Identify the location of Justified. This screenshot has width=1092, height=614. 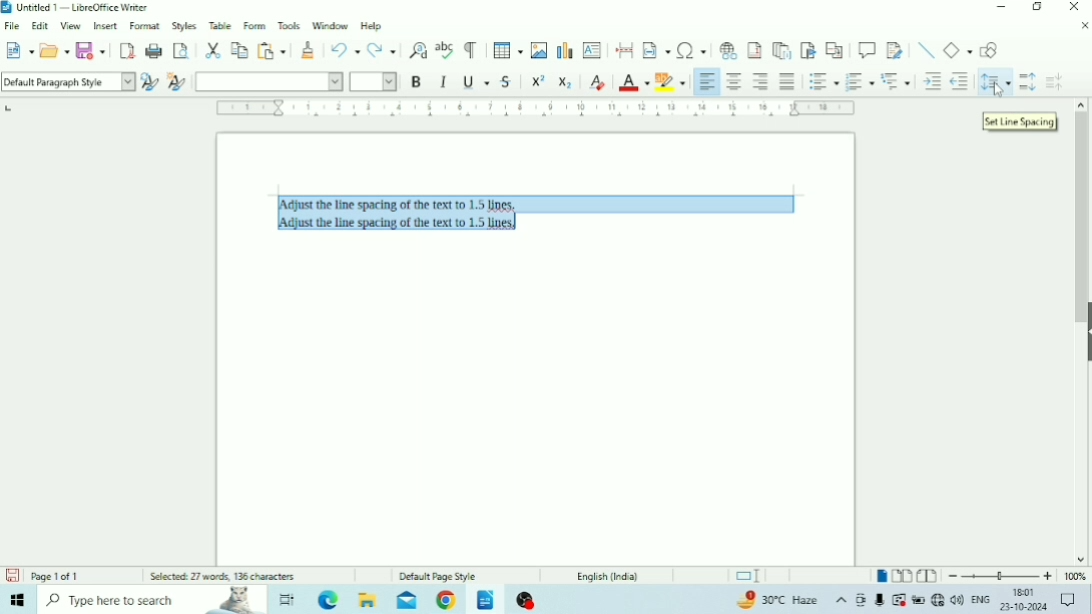
(787, 82).